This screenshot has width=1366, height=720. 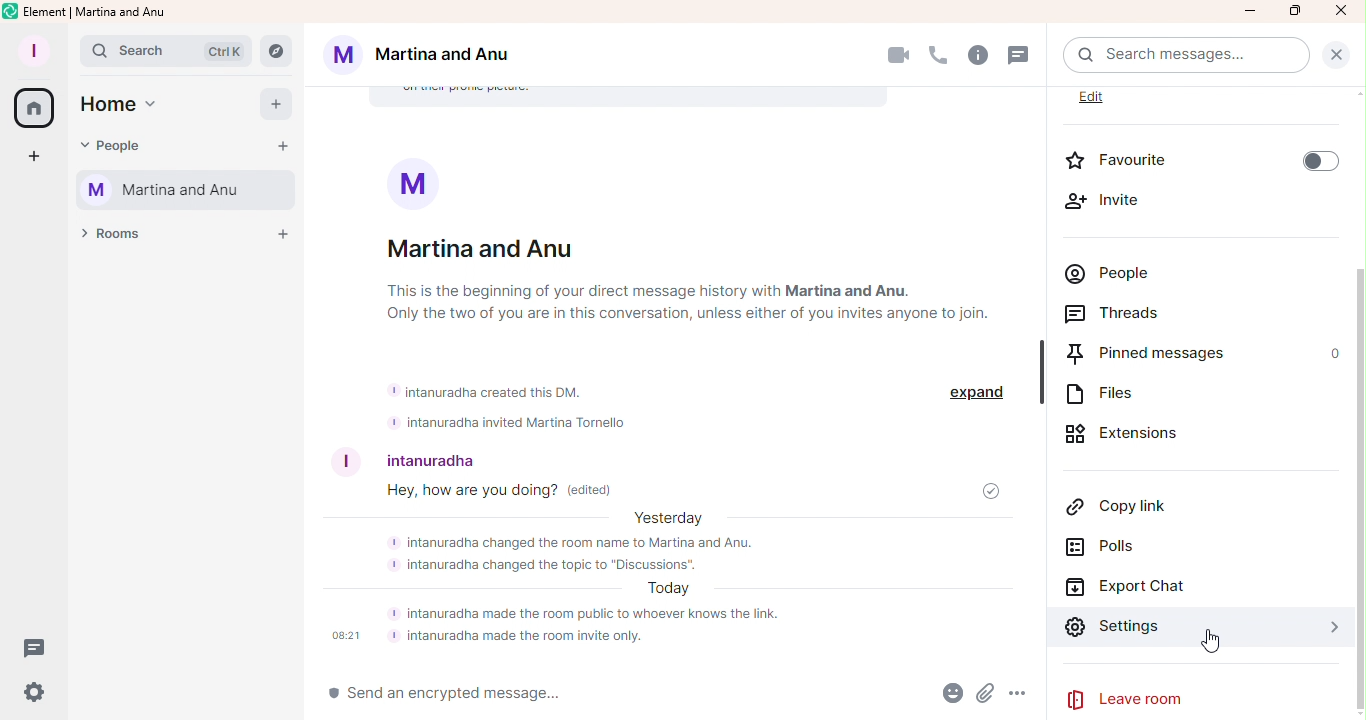 I want to click on Copy link, so click(x=1123, y=503).